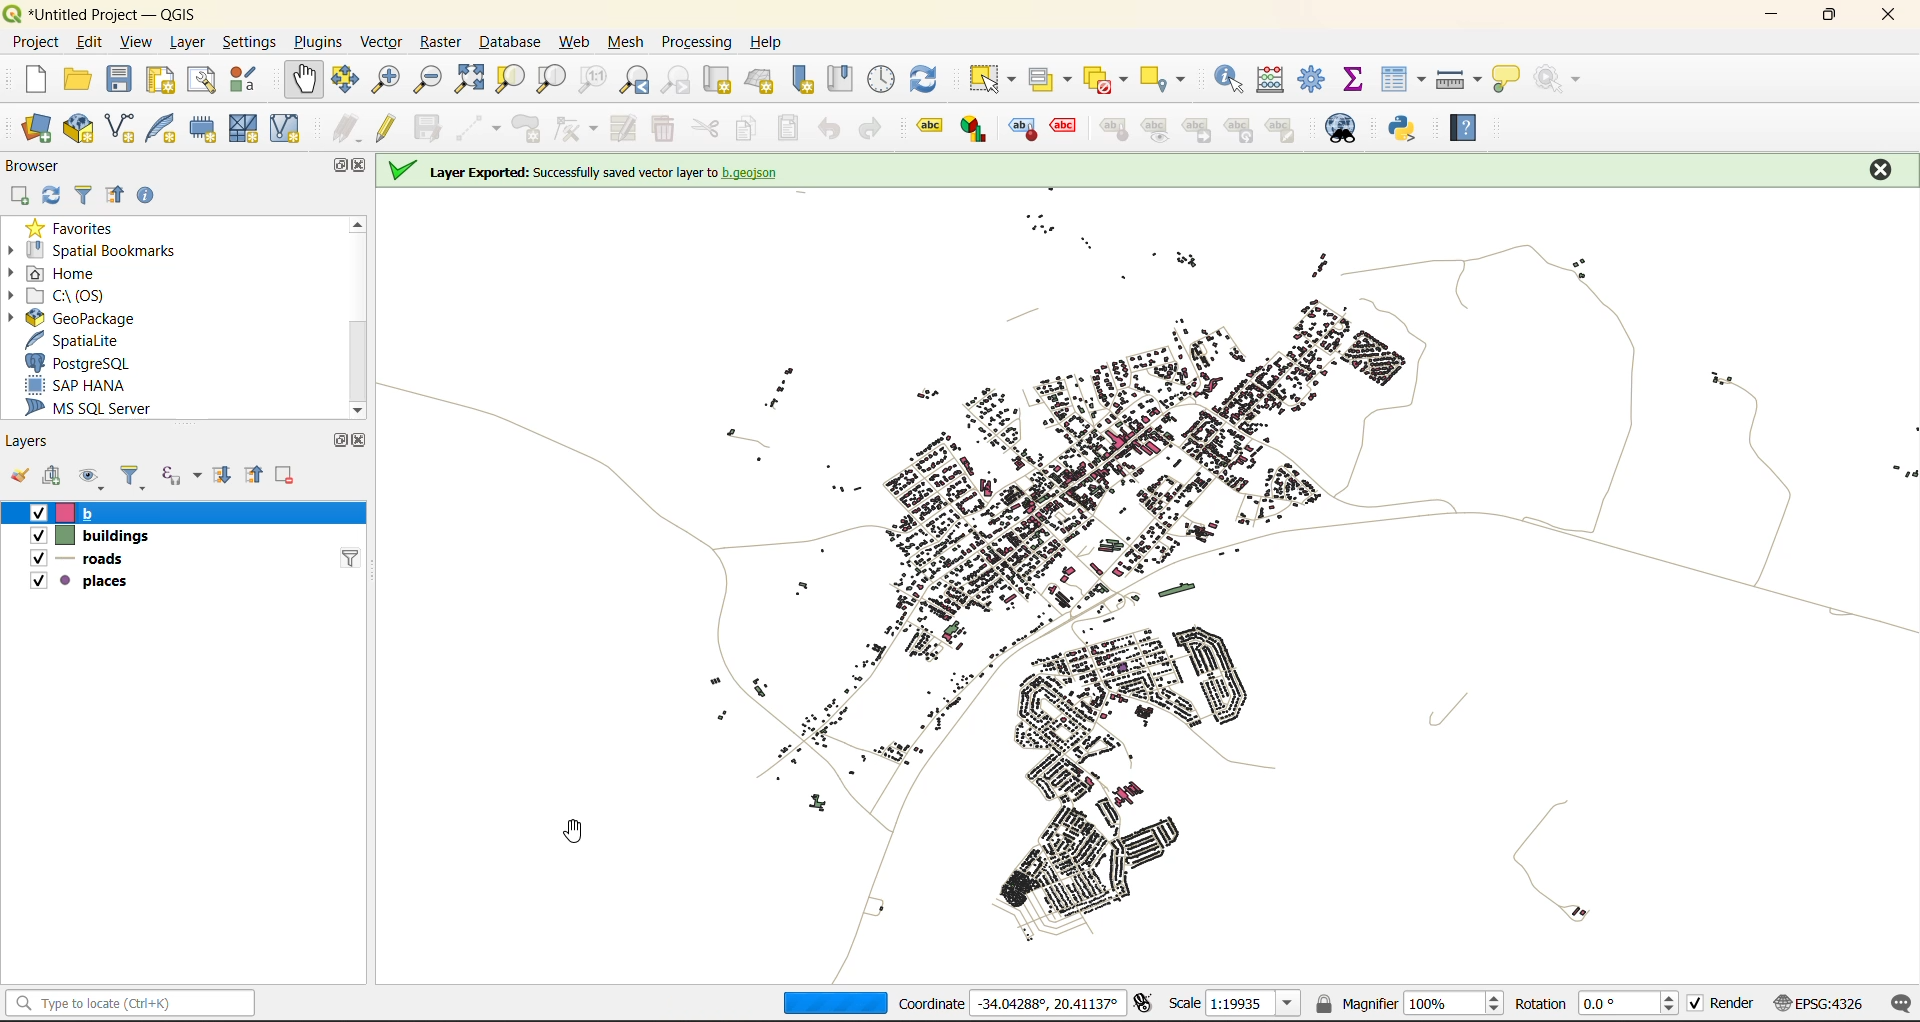 The height and width of the screenshot is (1022, 1920). Describe the element at coordinates (930, 129) in the screenshot. I see `Layer labeling ` at that location.